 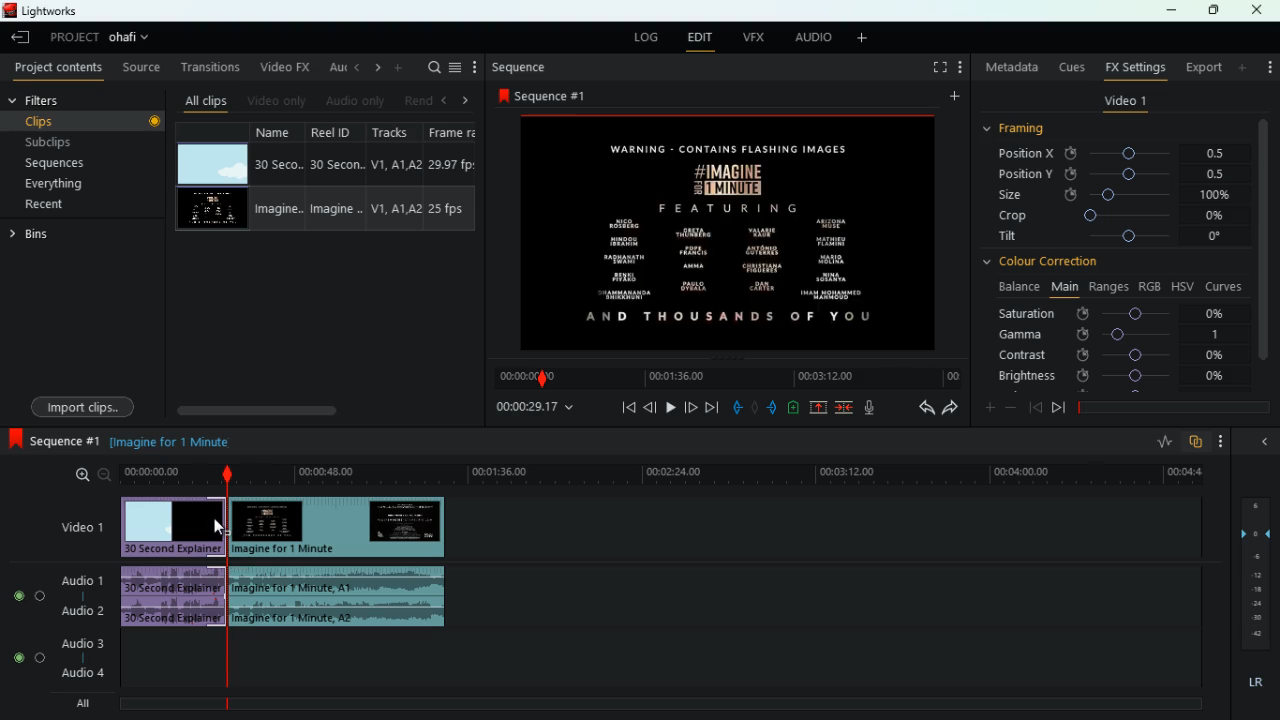 I want to click on minus, so click(x=1014, y=408).